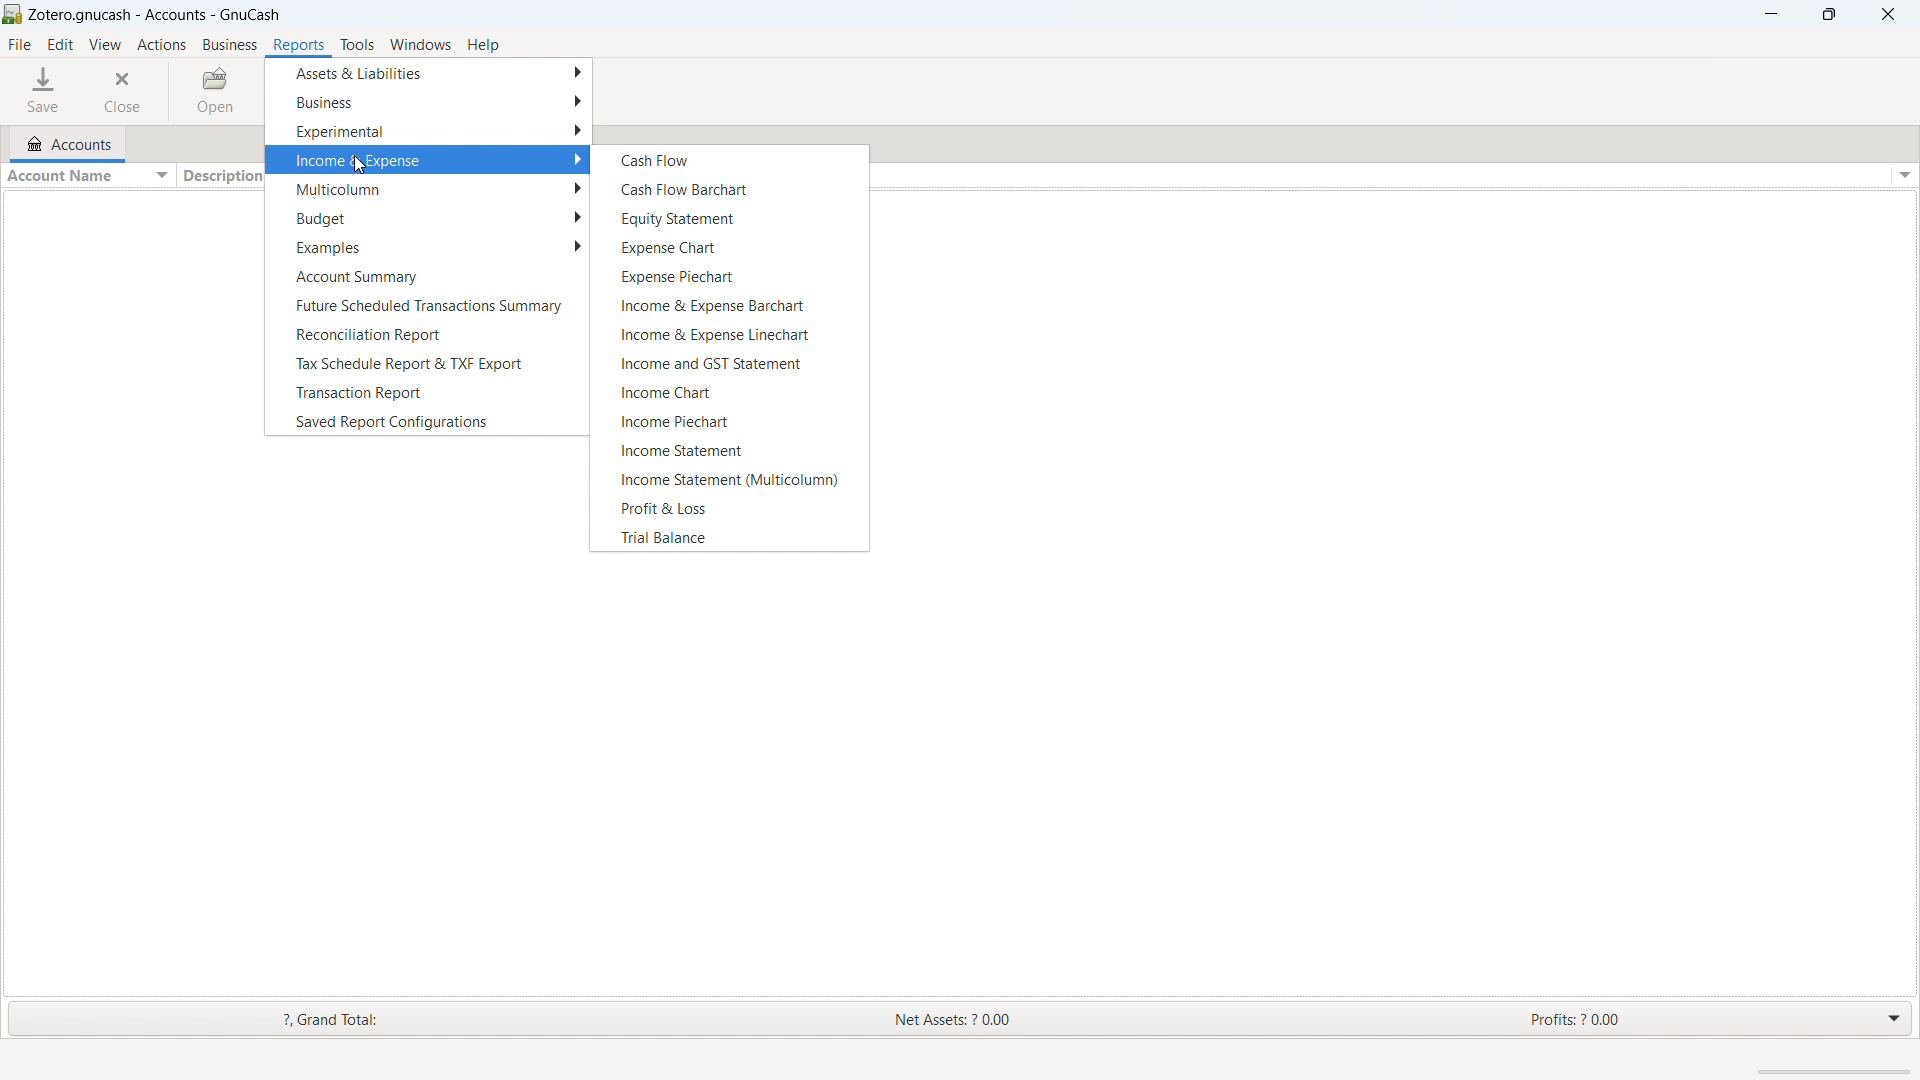 Image resolution: width=1920 pixels, height=1080 pixels. What do you see at coordinates (426, 246) in the screenshot?
I see `examples` at bounding box center [426, 246].